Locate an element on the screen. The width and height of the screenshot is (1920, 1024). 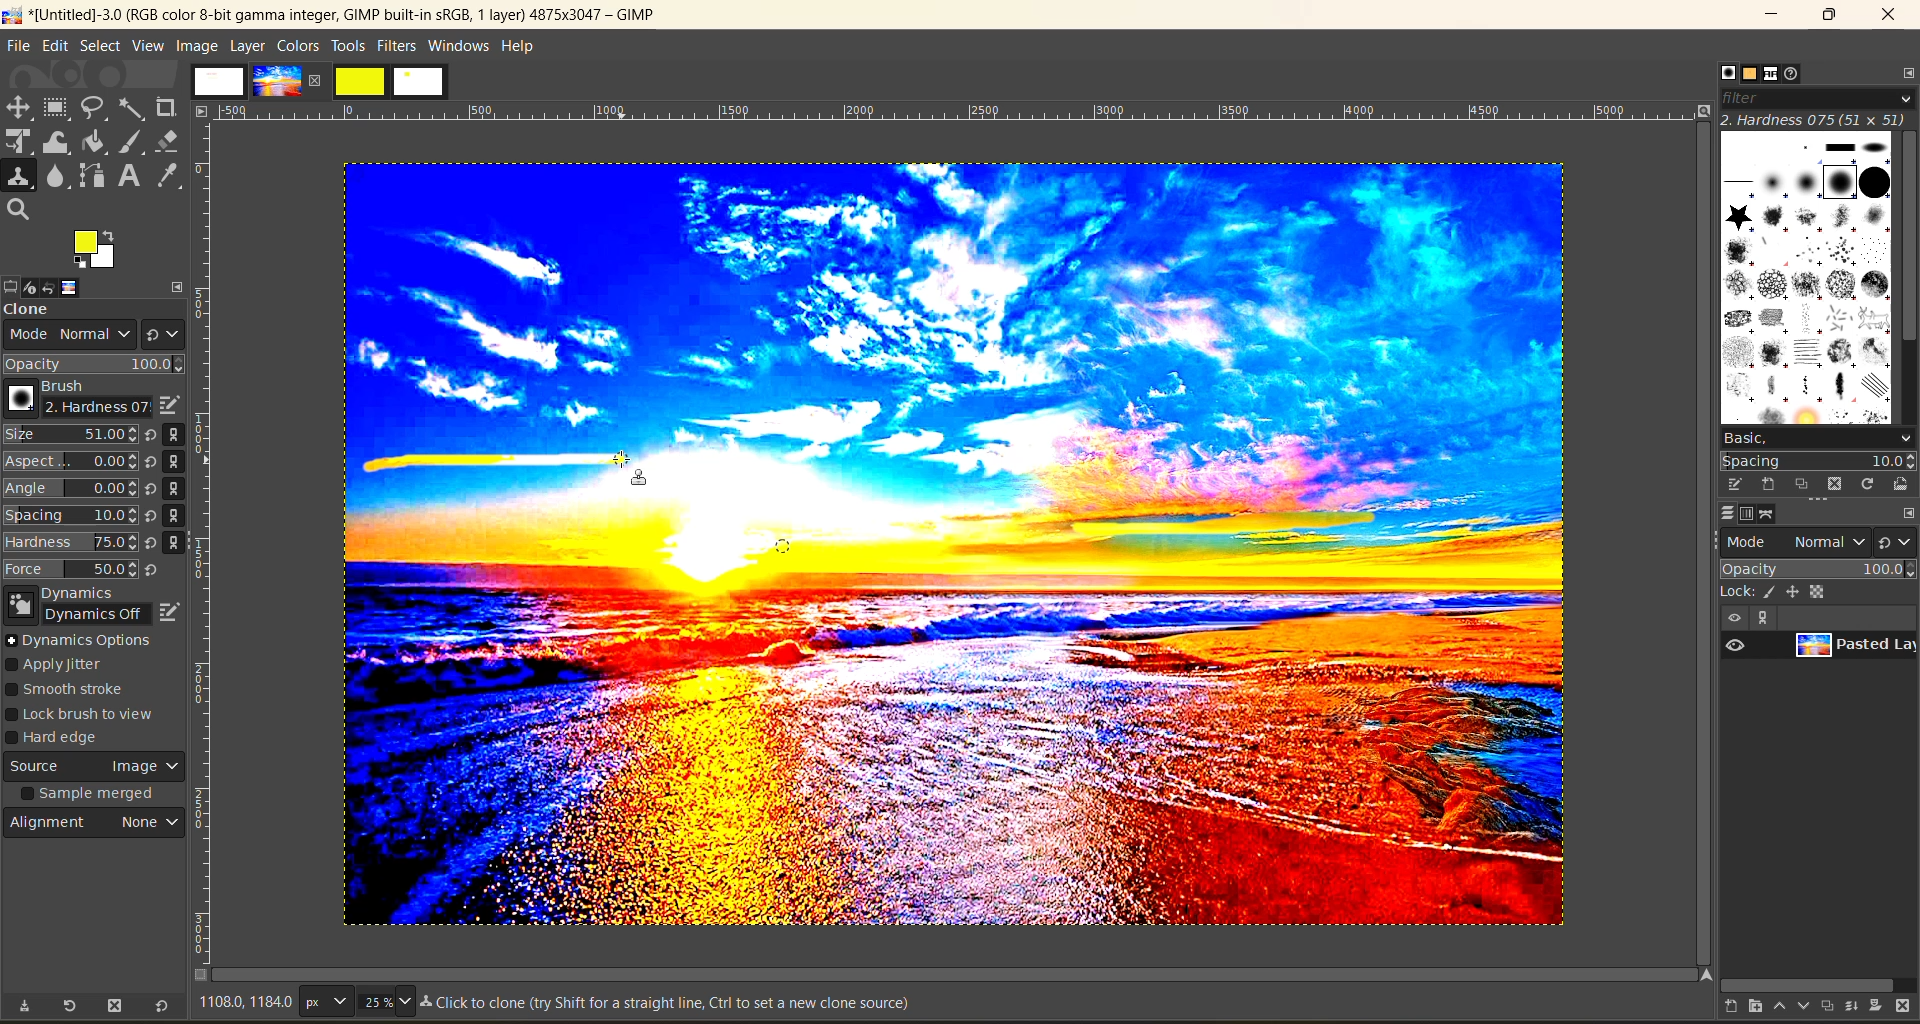
maximize is located at coordinates (1828, 16).